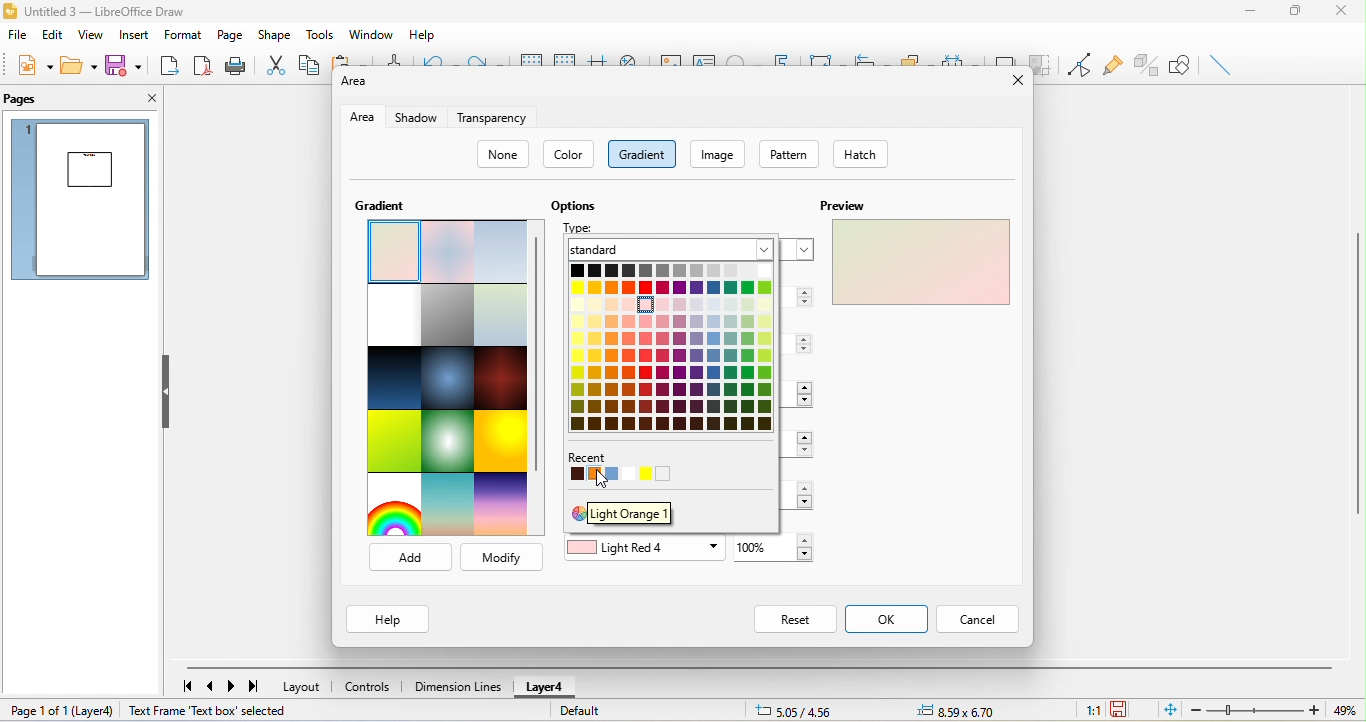 The image size is (1366, 722). I want to click on insert line, so click(1224, 65).